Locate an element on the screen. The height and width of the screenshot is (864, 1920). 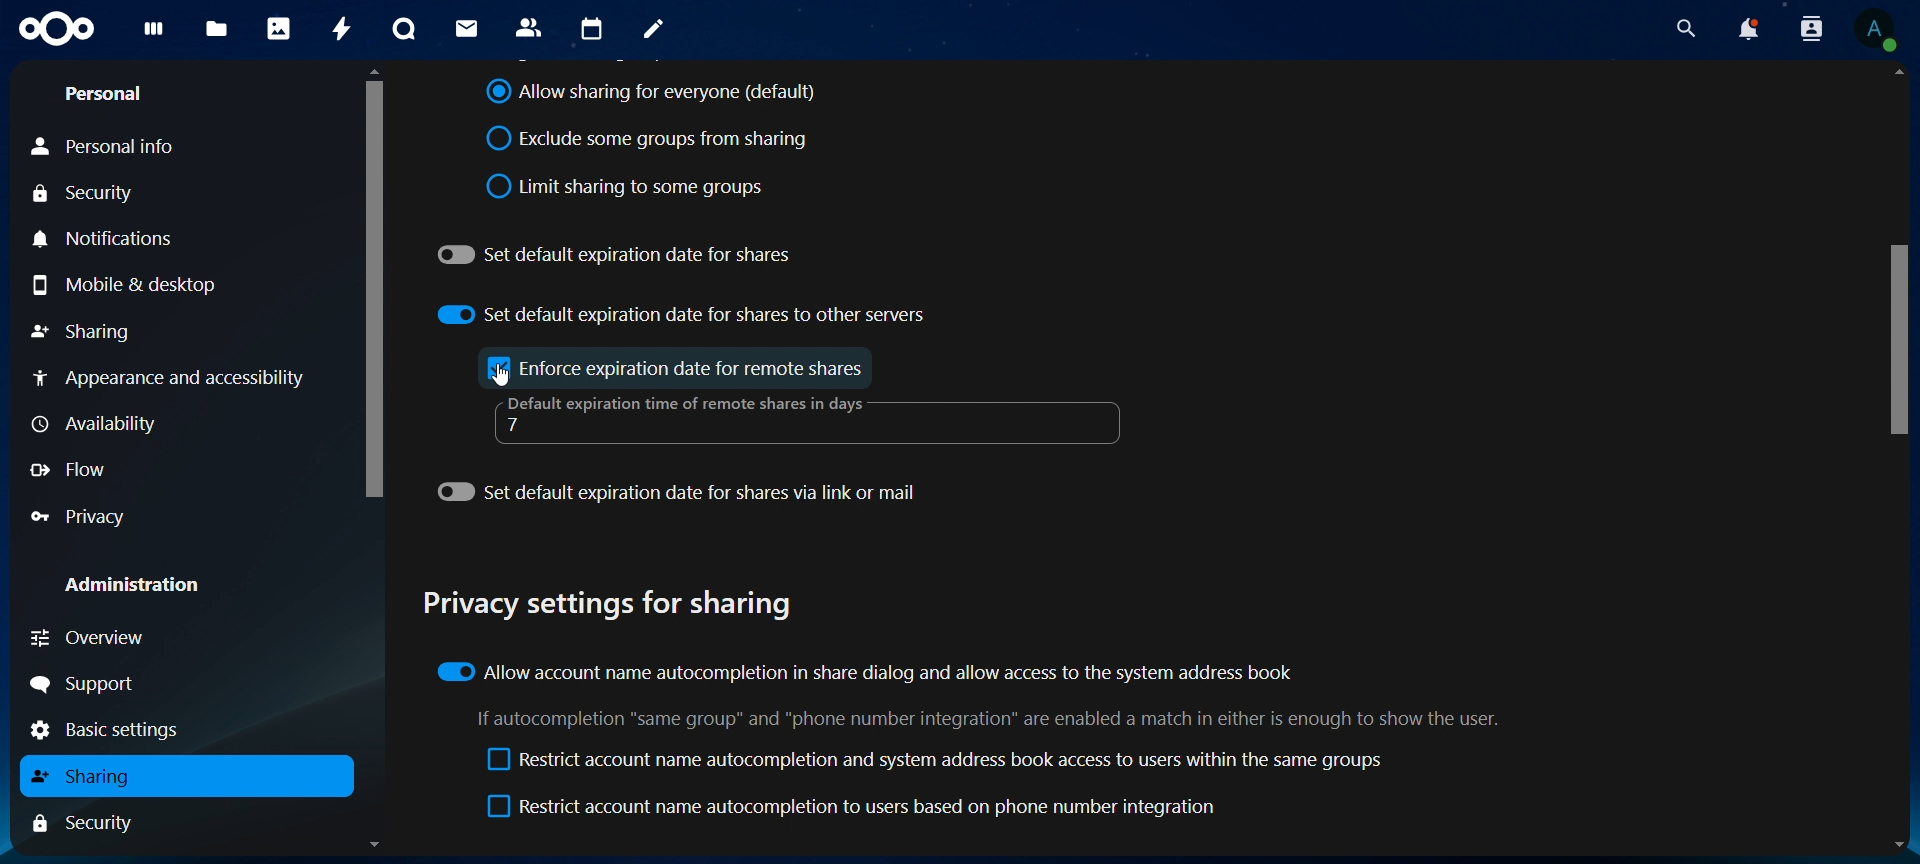
default expiration time of remote shares in days - 7 is located at coordinates (695, 417).